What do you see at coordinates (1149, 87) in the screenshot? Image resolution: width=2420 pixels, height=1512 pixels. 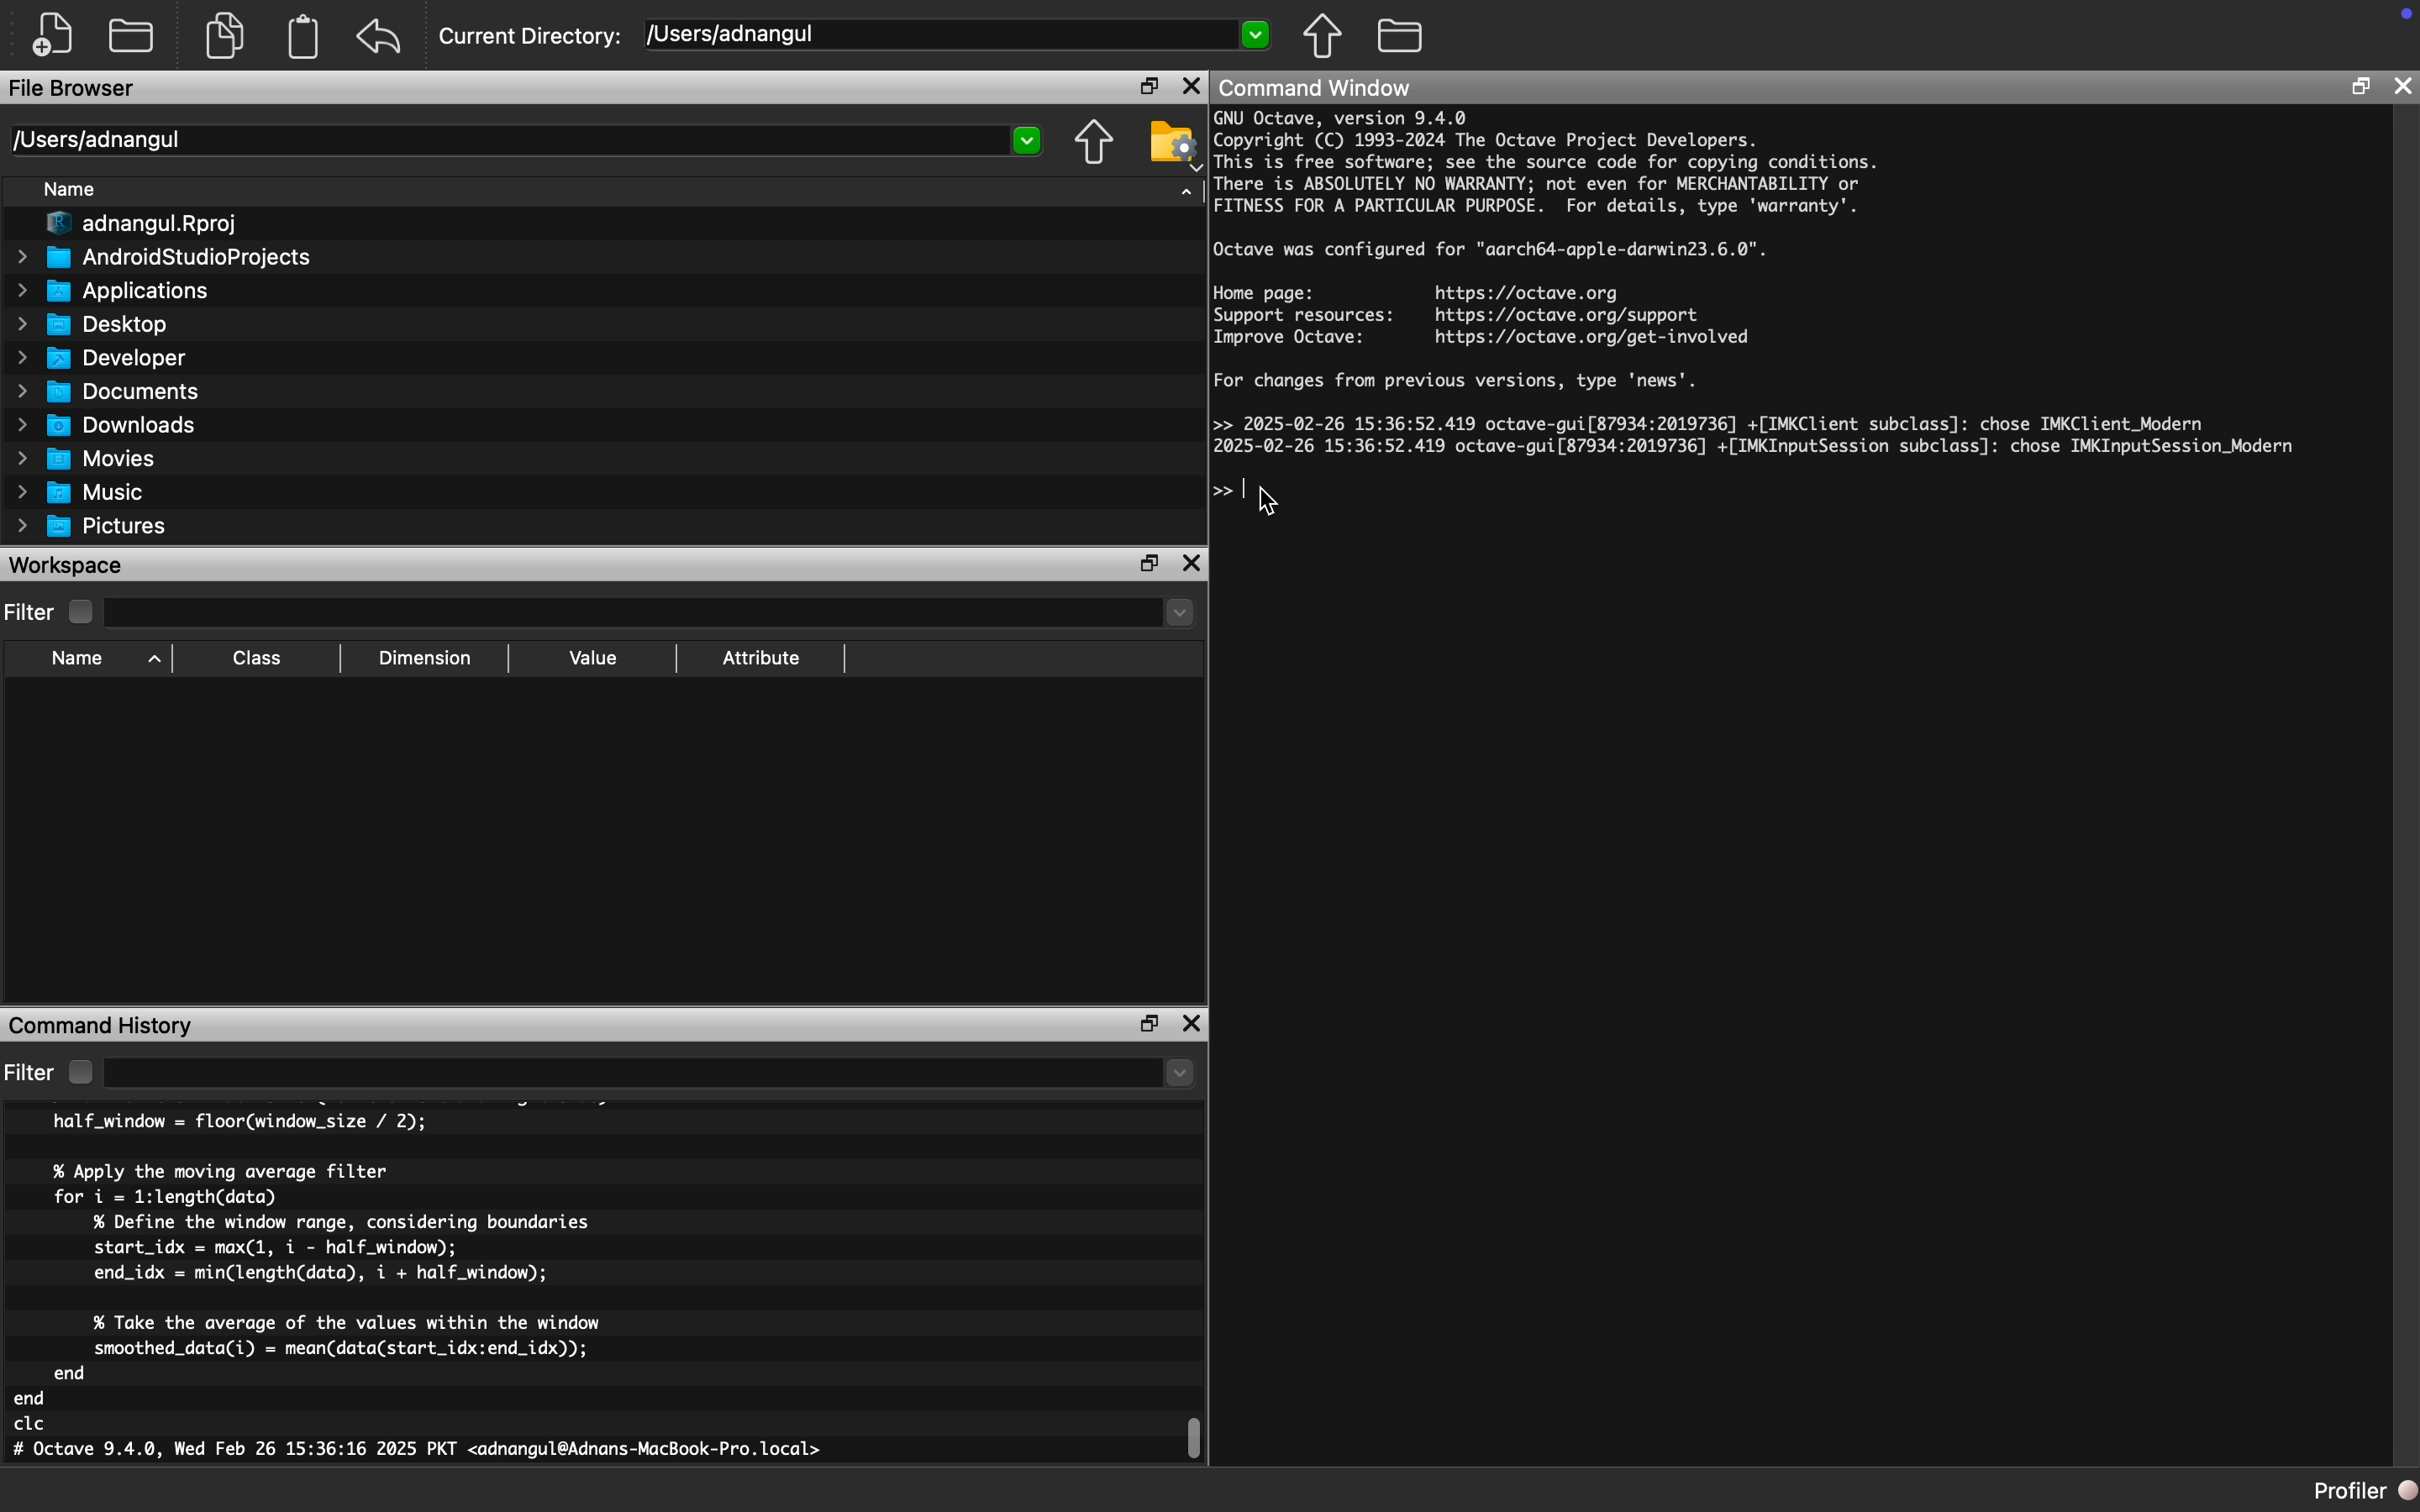 I see `Restore Down` at bounding box center [1149, 87].